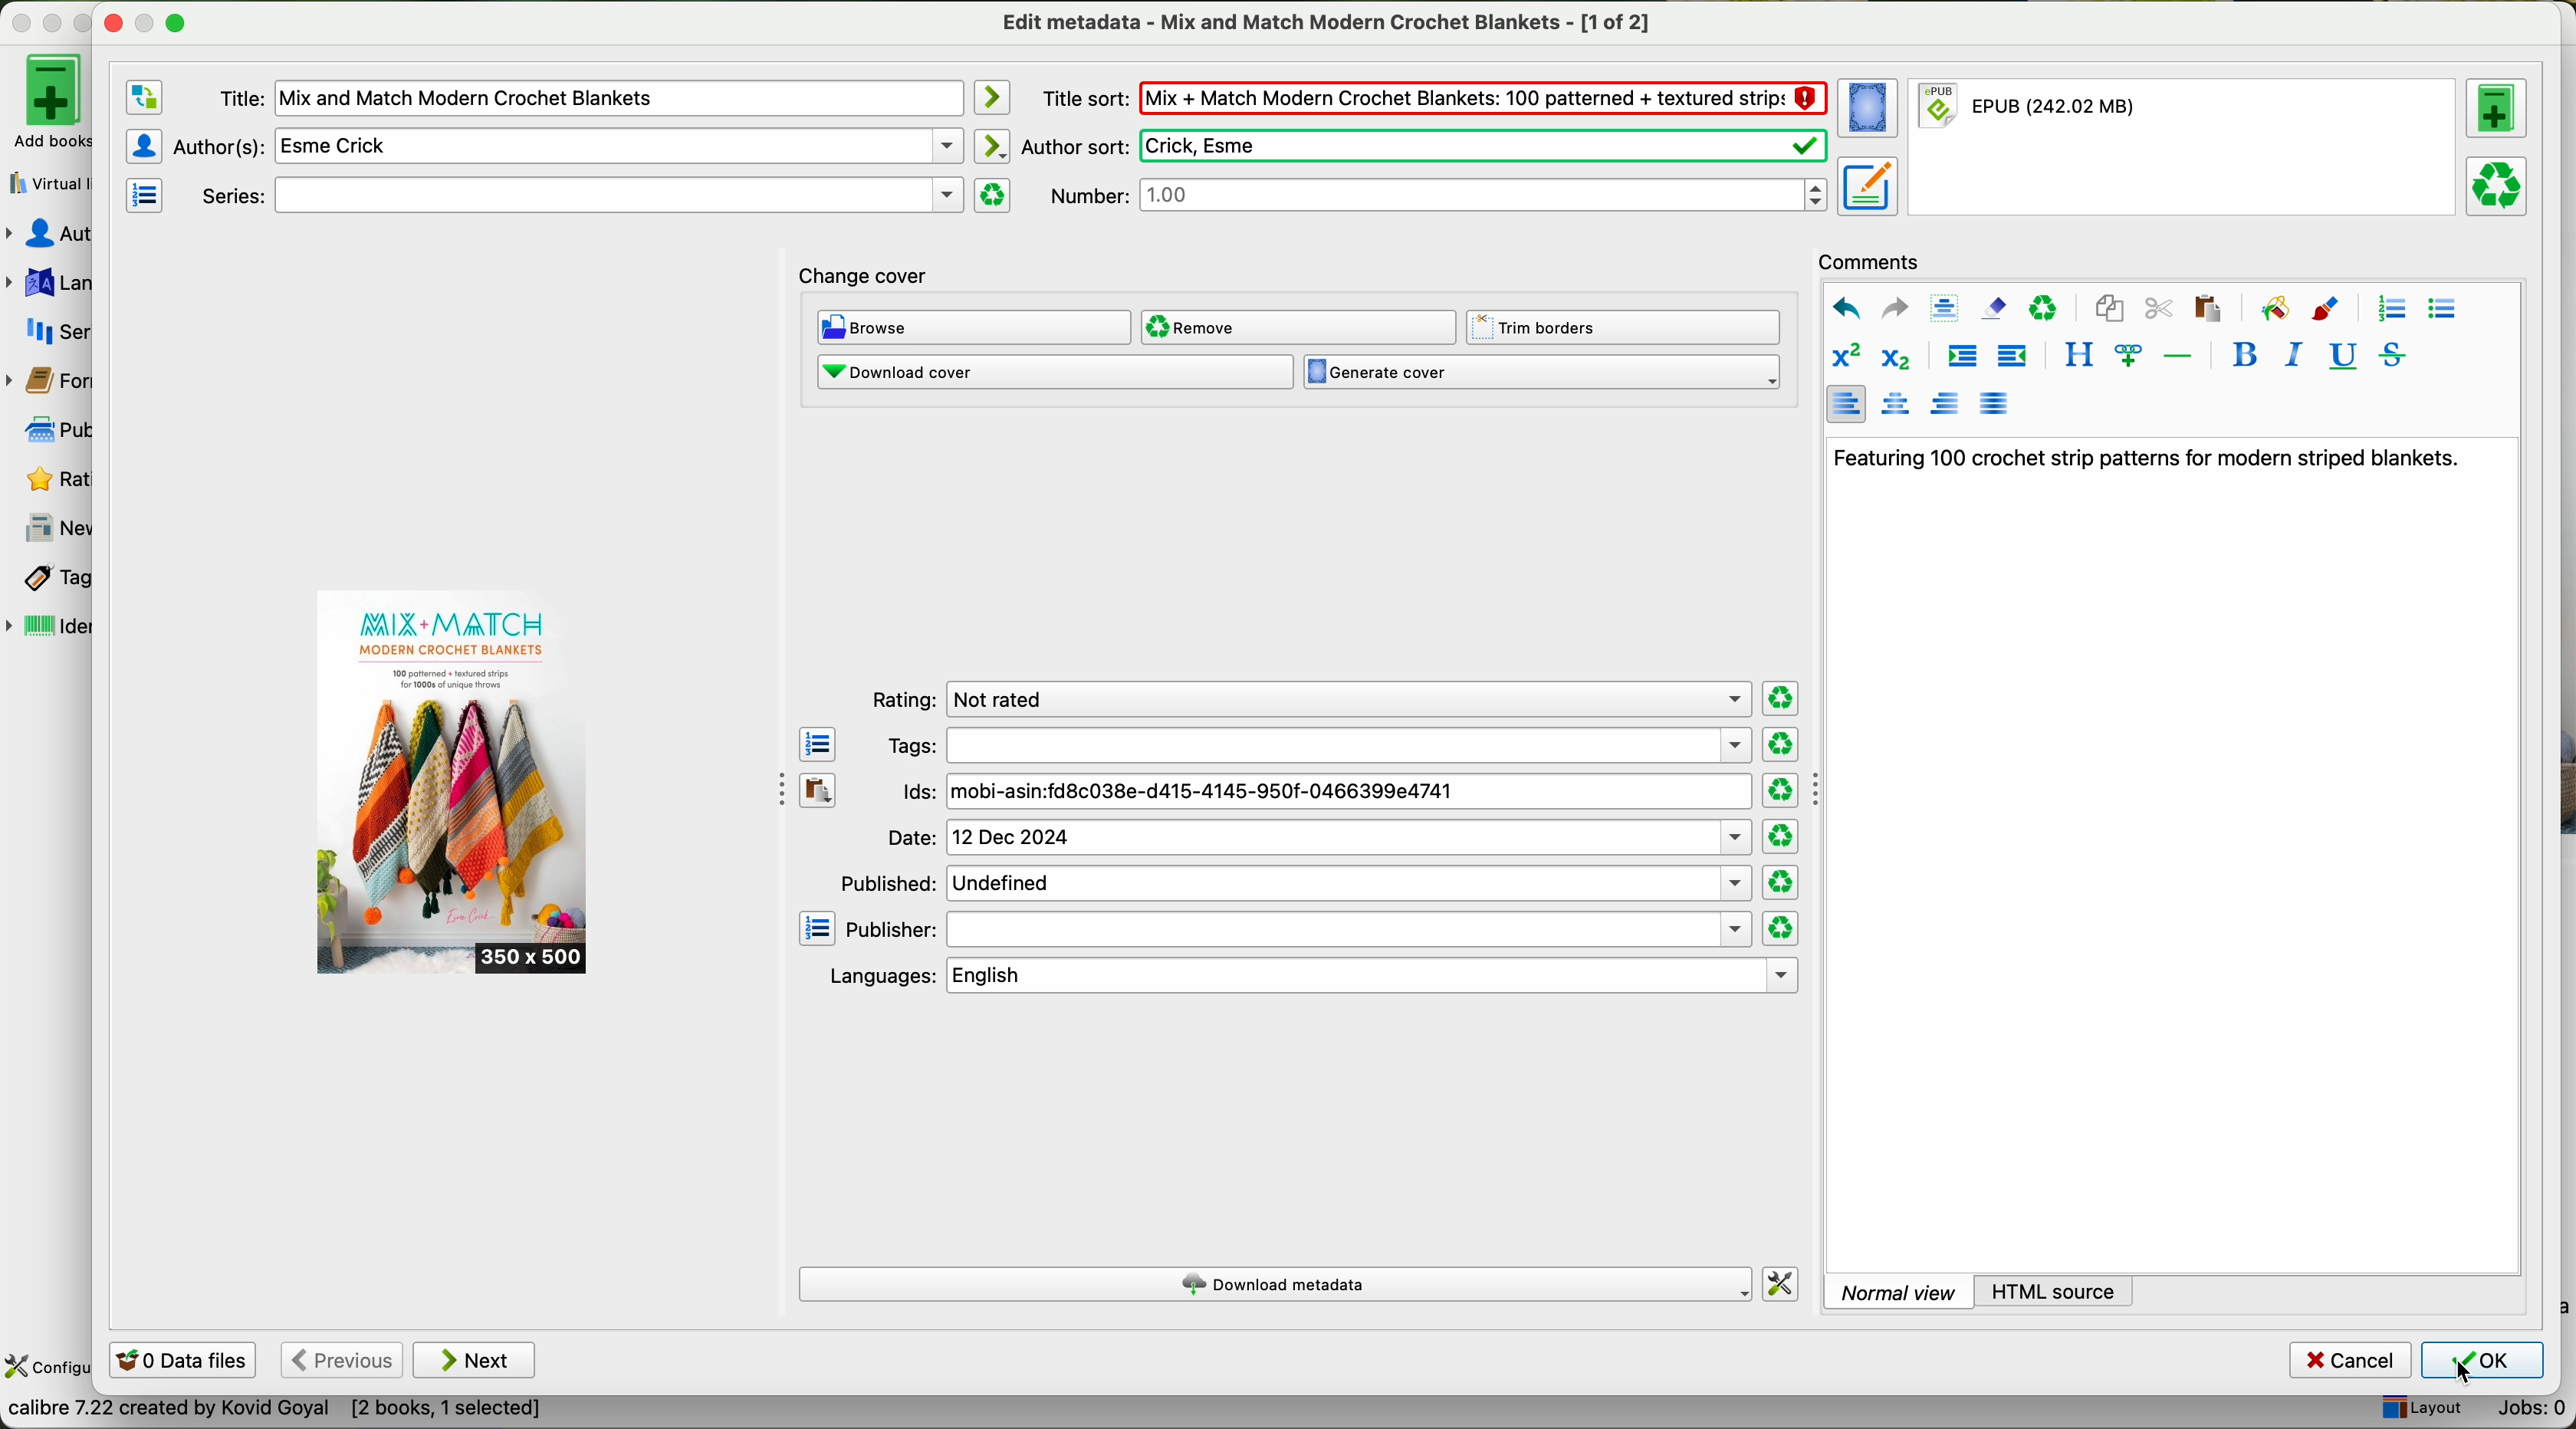 The height and width of the screenshot is (1429, 2576). Describe the element at coordinates (2077, 356) in the screenshot. I see `style the selected text block` at that location.